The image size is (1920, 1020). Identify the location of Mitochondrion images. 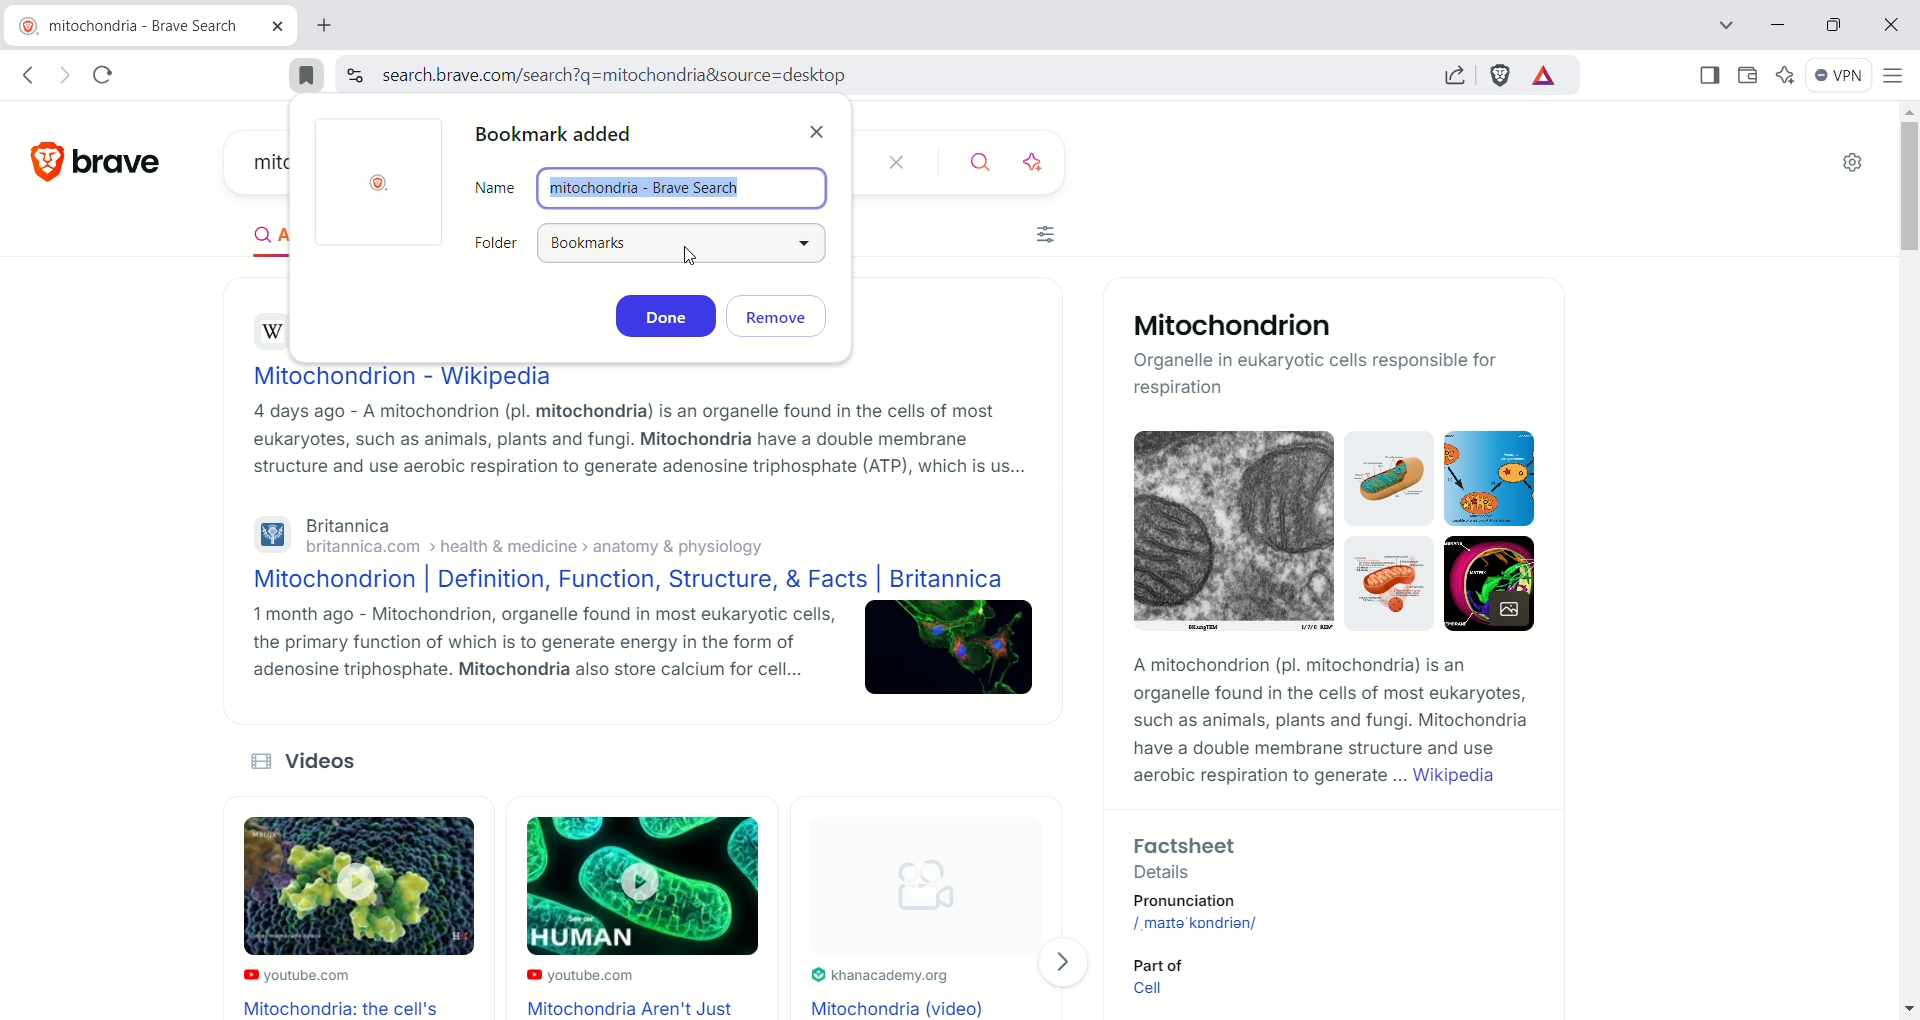
(1324, 538).